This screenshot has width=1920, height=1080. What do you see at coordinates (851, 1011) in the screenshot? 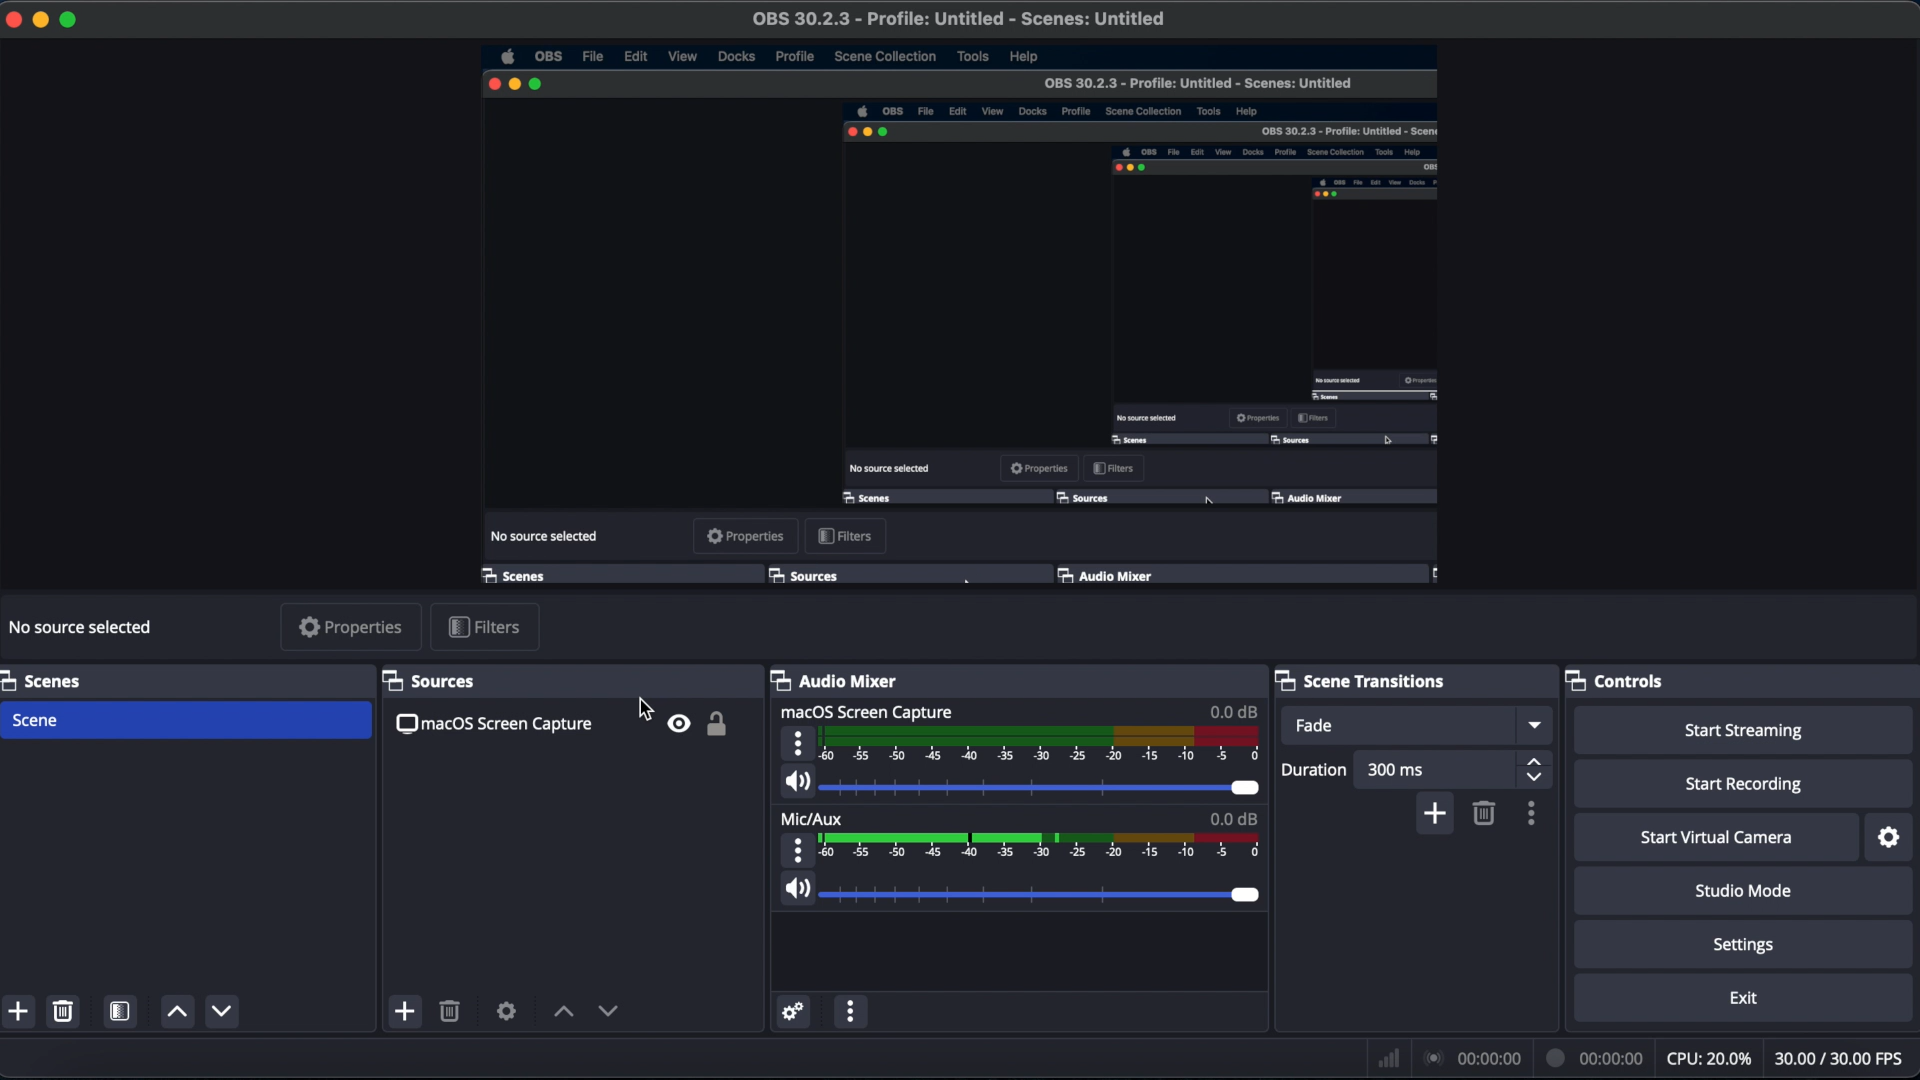
I see `audio mixer menu` at bounding box center [851, 1011].